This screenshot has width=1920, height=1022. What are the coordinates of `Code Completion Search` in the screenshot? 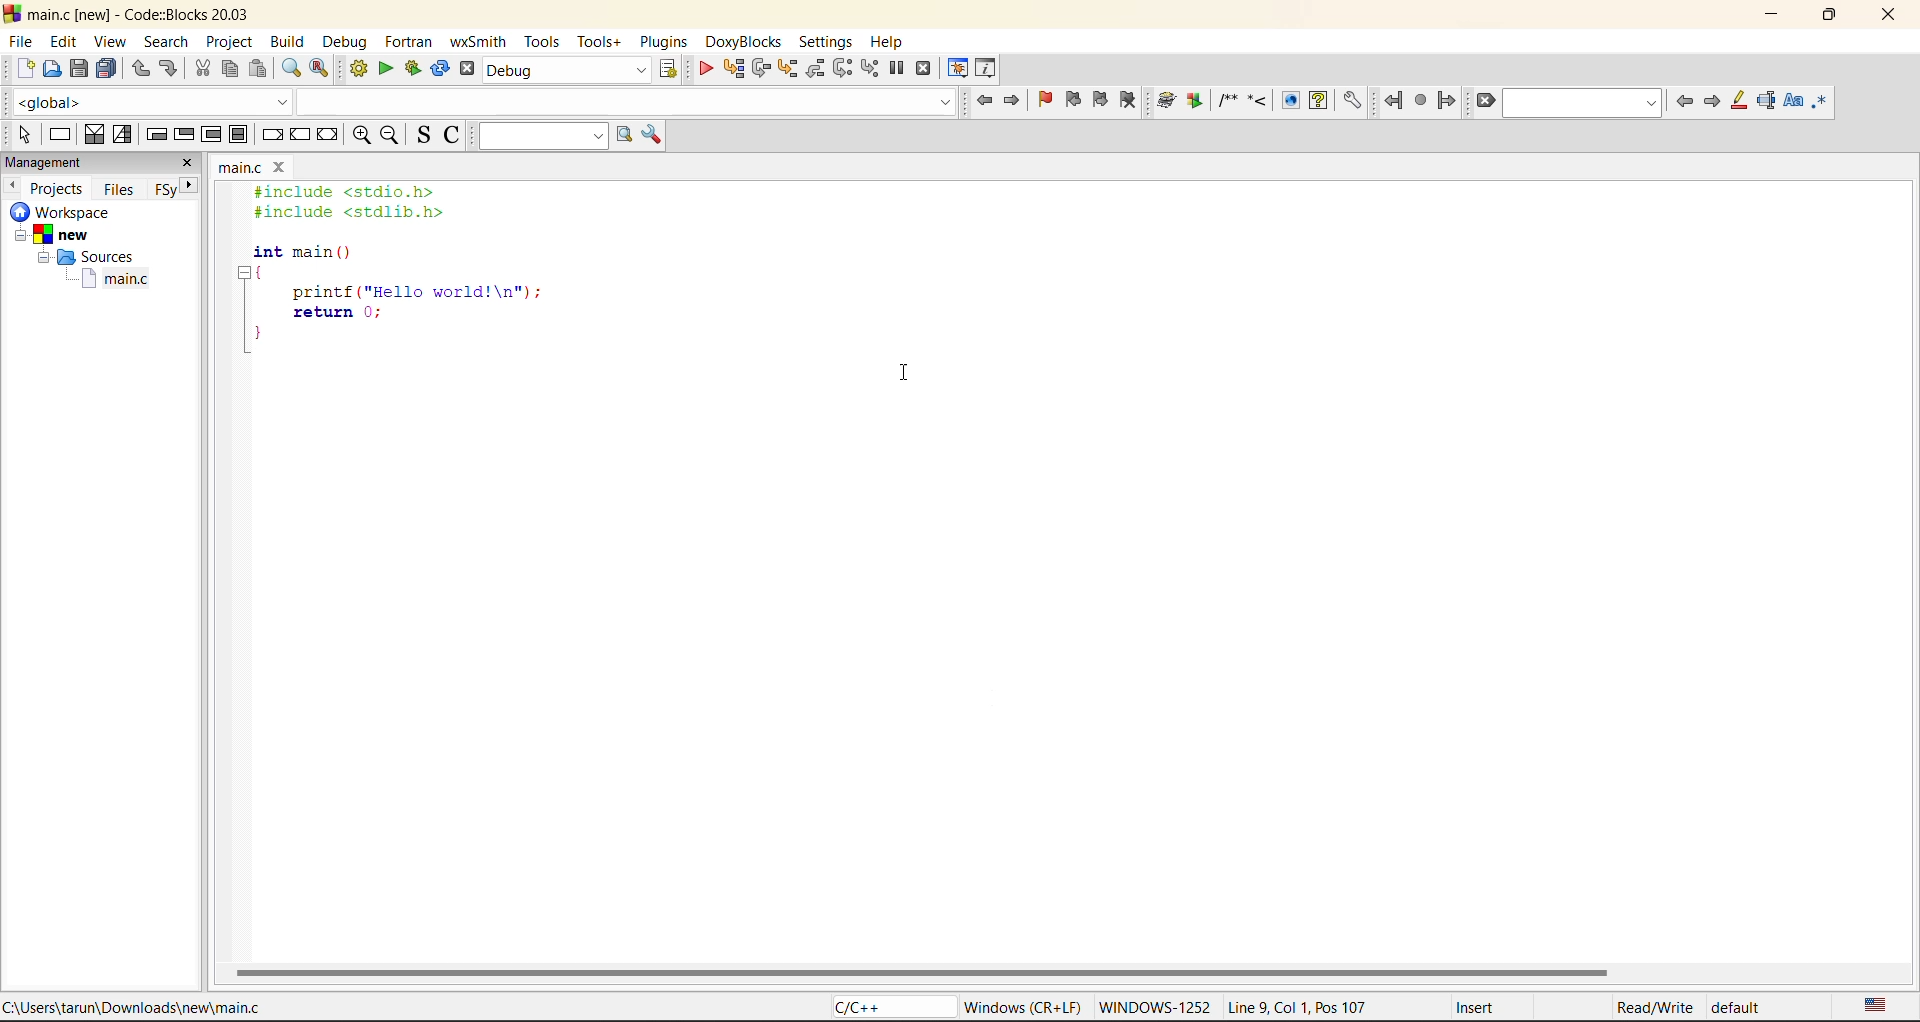 It's located at (626, 101).